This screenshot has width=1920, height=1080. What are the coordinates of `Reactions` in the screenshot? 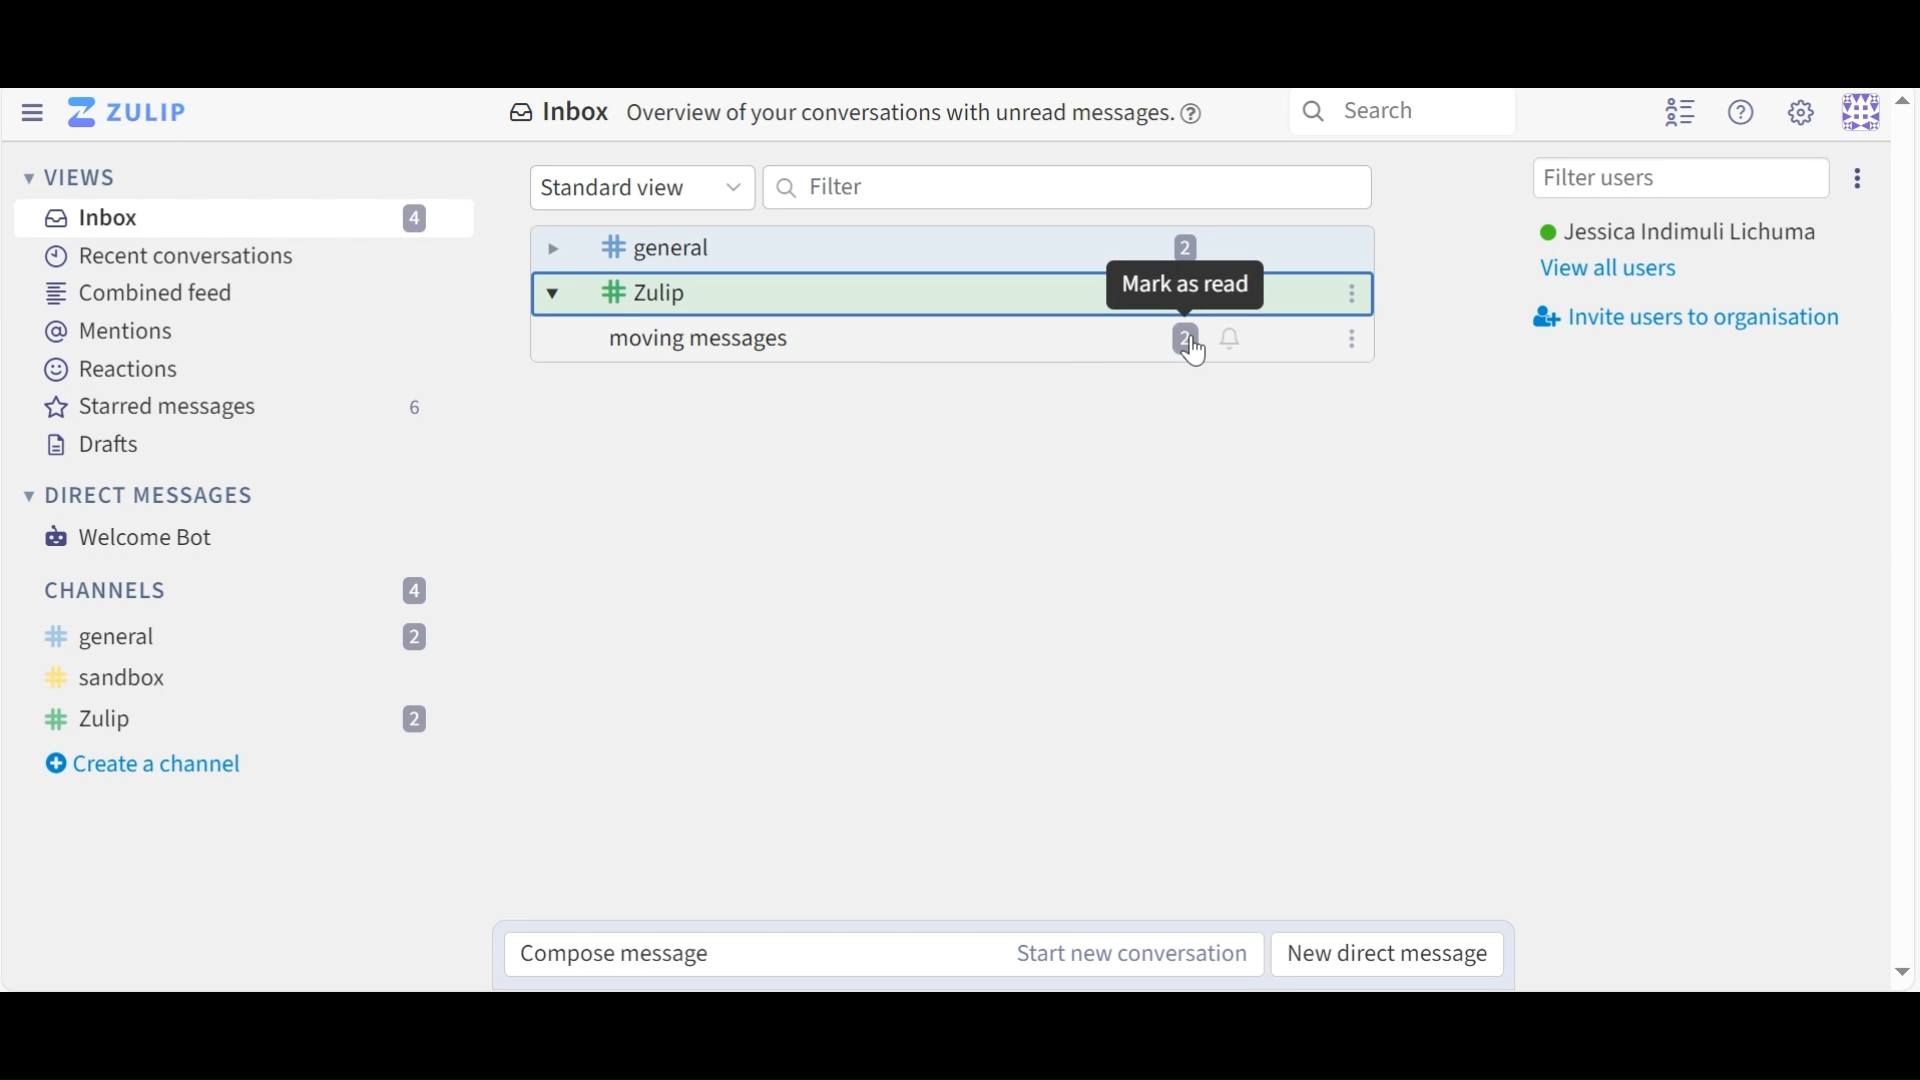 It's located at (112, 368).